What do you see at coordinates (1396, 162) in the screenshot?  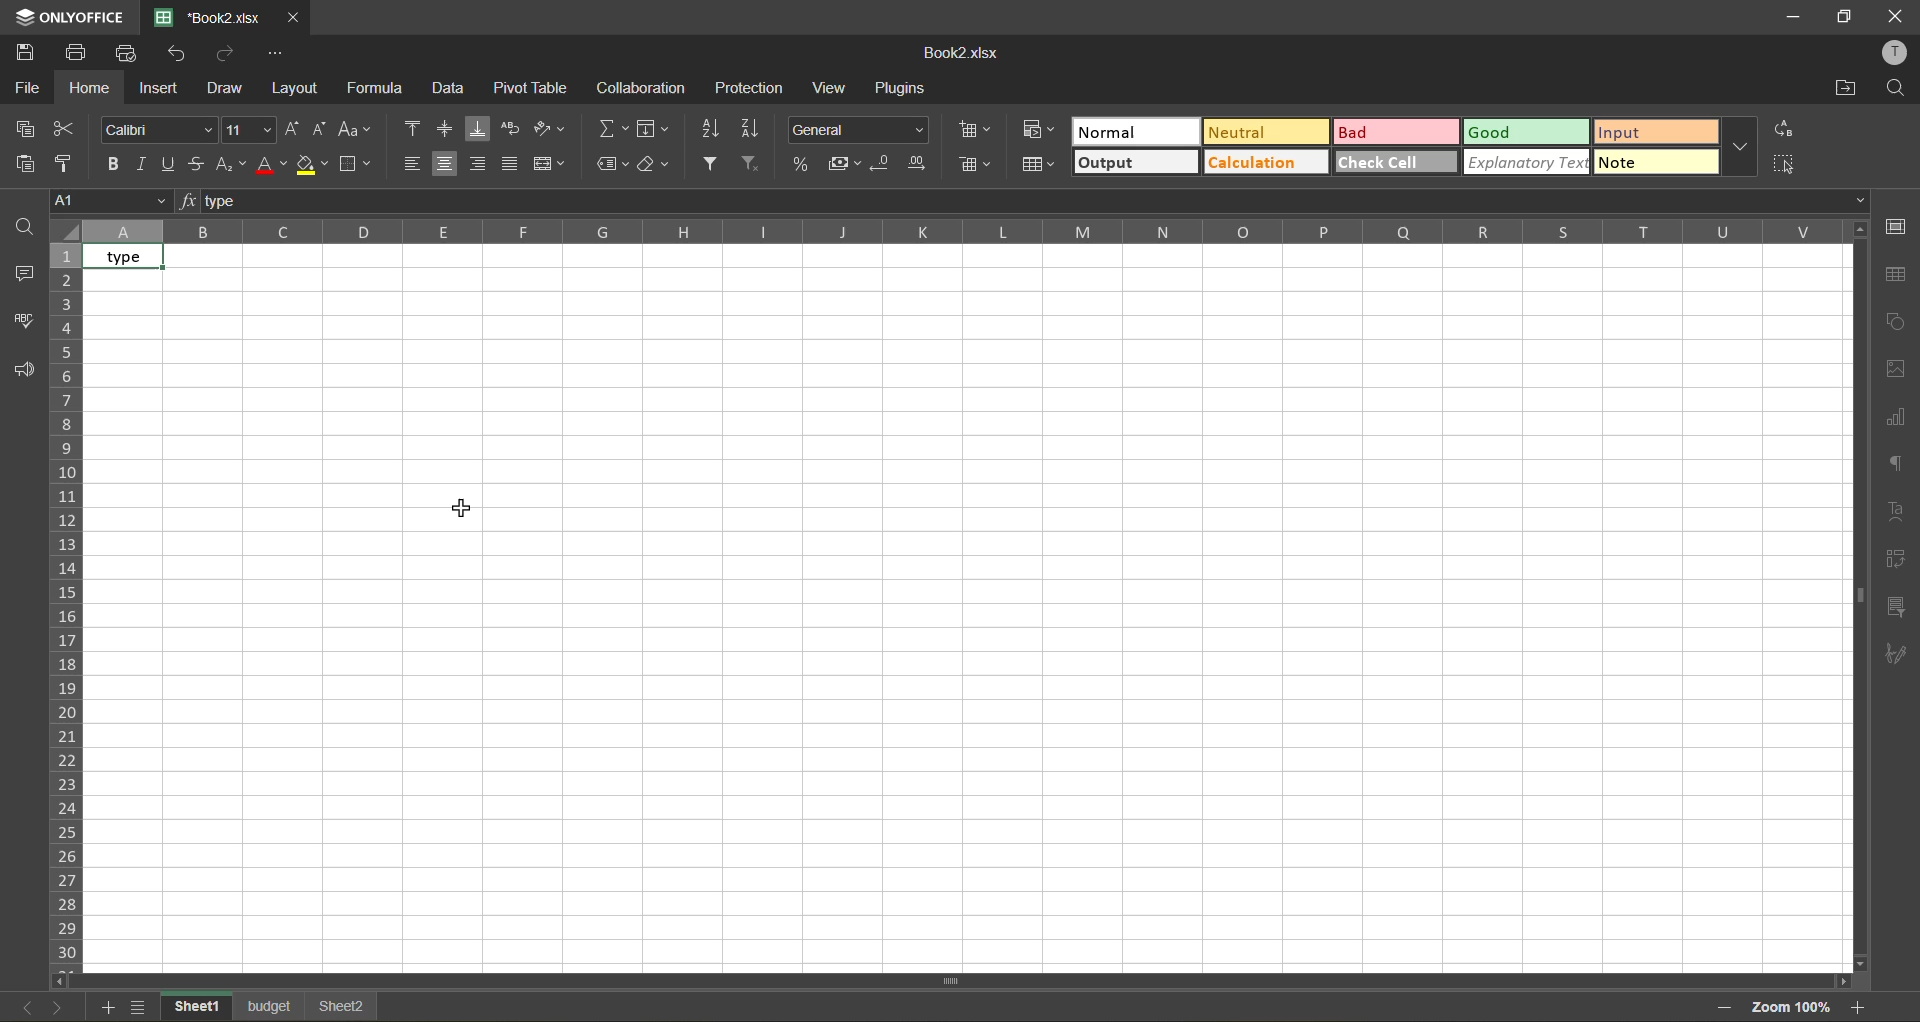 I see `check cell` at bounding box center [1396, 162].